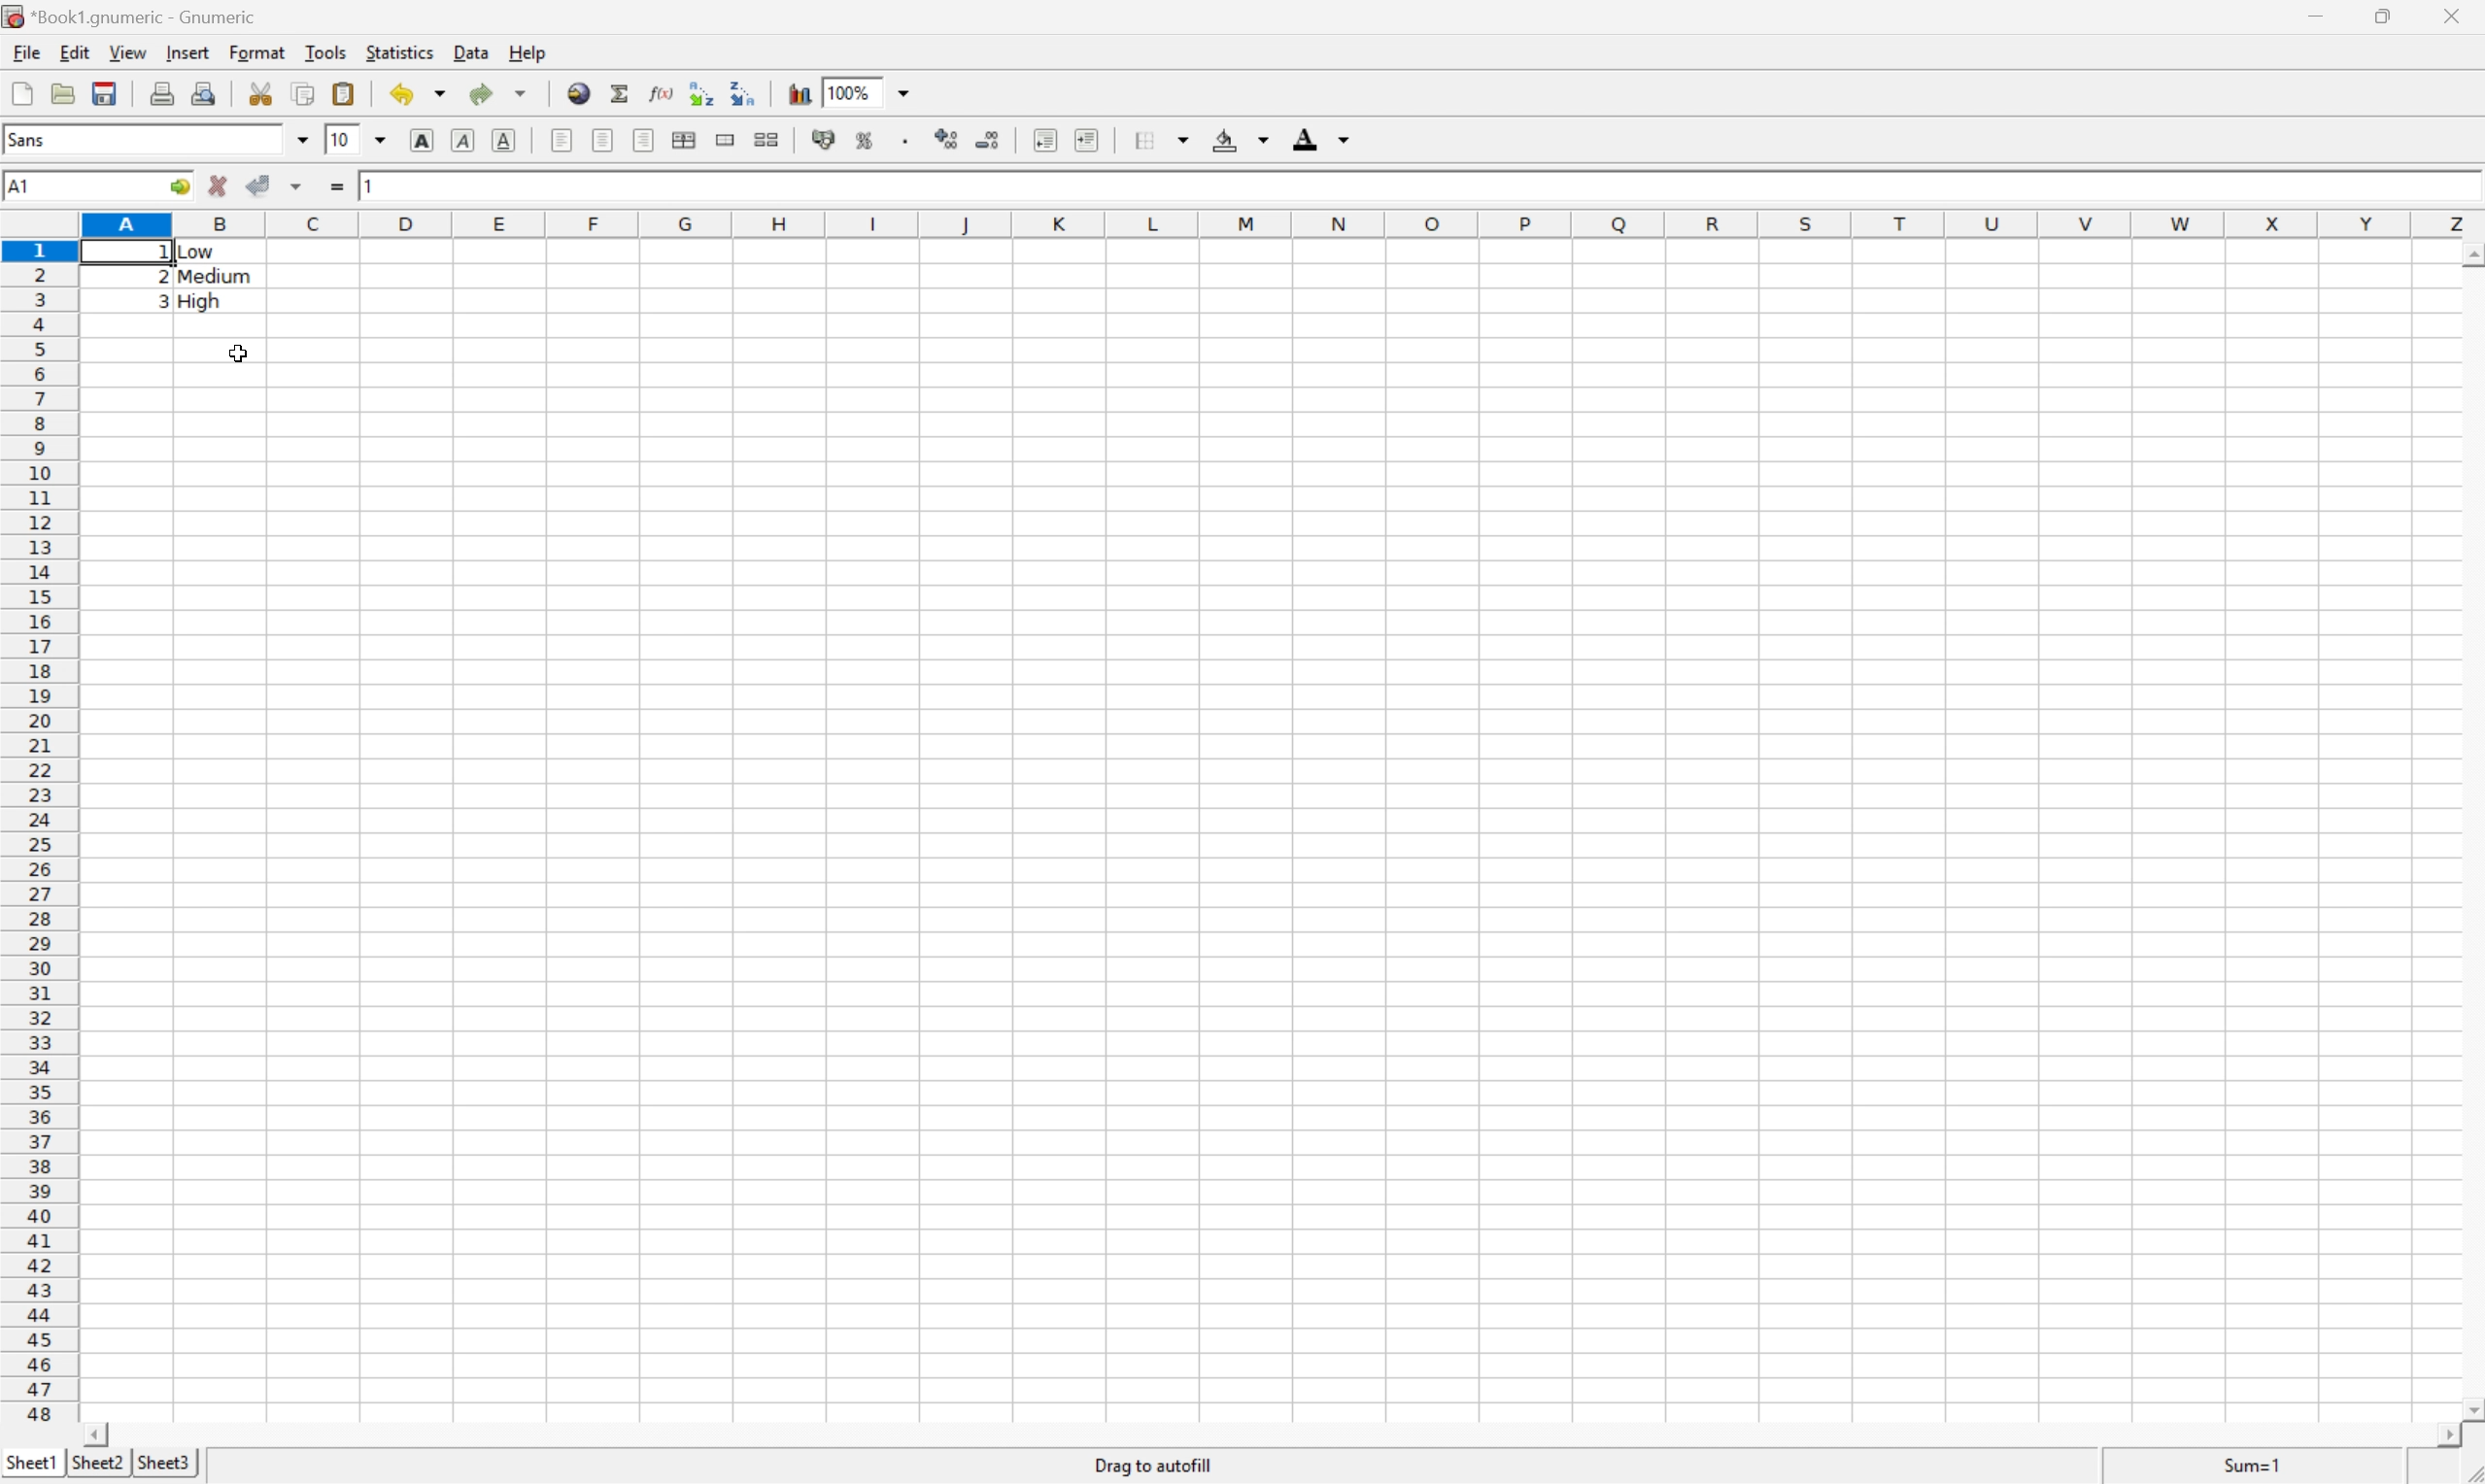  What do you see at coordinates (33, 139) in the screenshot?
I see `Sans` at bounding box center [33, 139].